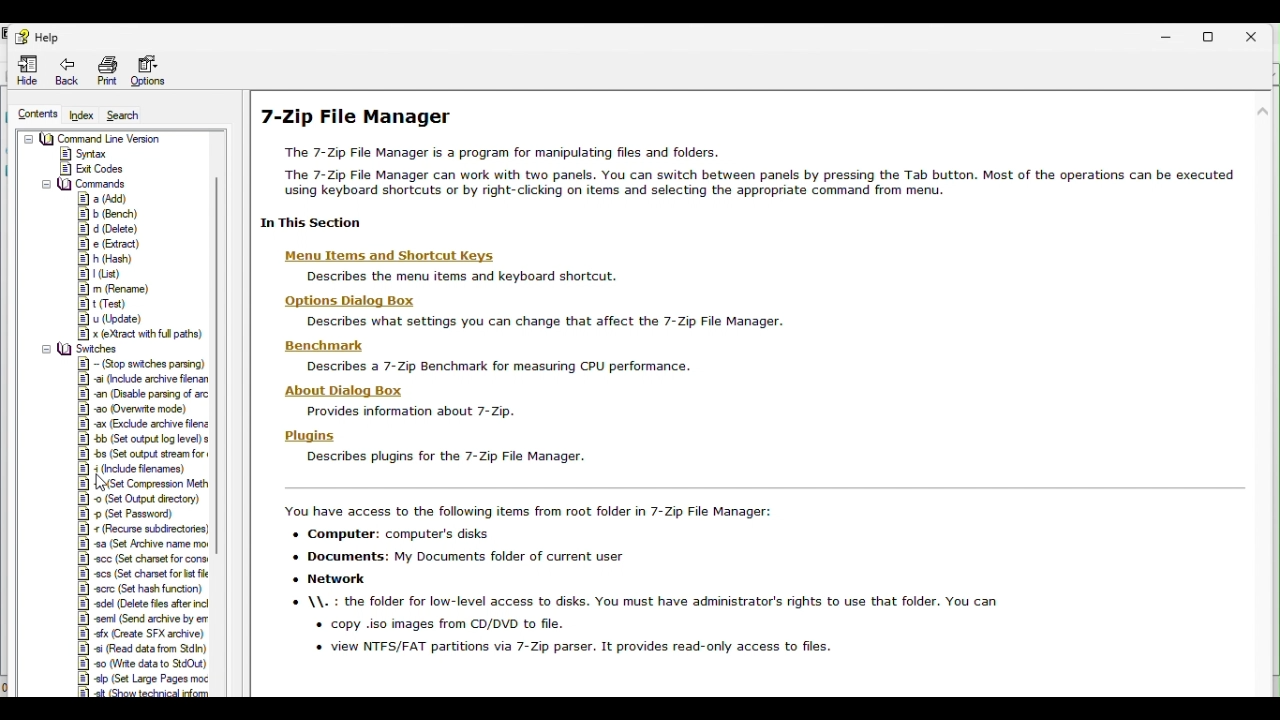  Describe the element at coordinates (140, 529) in the screenshot. I see `Recourse sub directories` at that location.